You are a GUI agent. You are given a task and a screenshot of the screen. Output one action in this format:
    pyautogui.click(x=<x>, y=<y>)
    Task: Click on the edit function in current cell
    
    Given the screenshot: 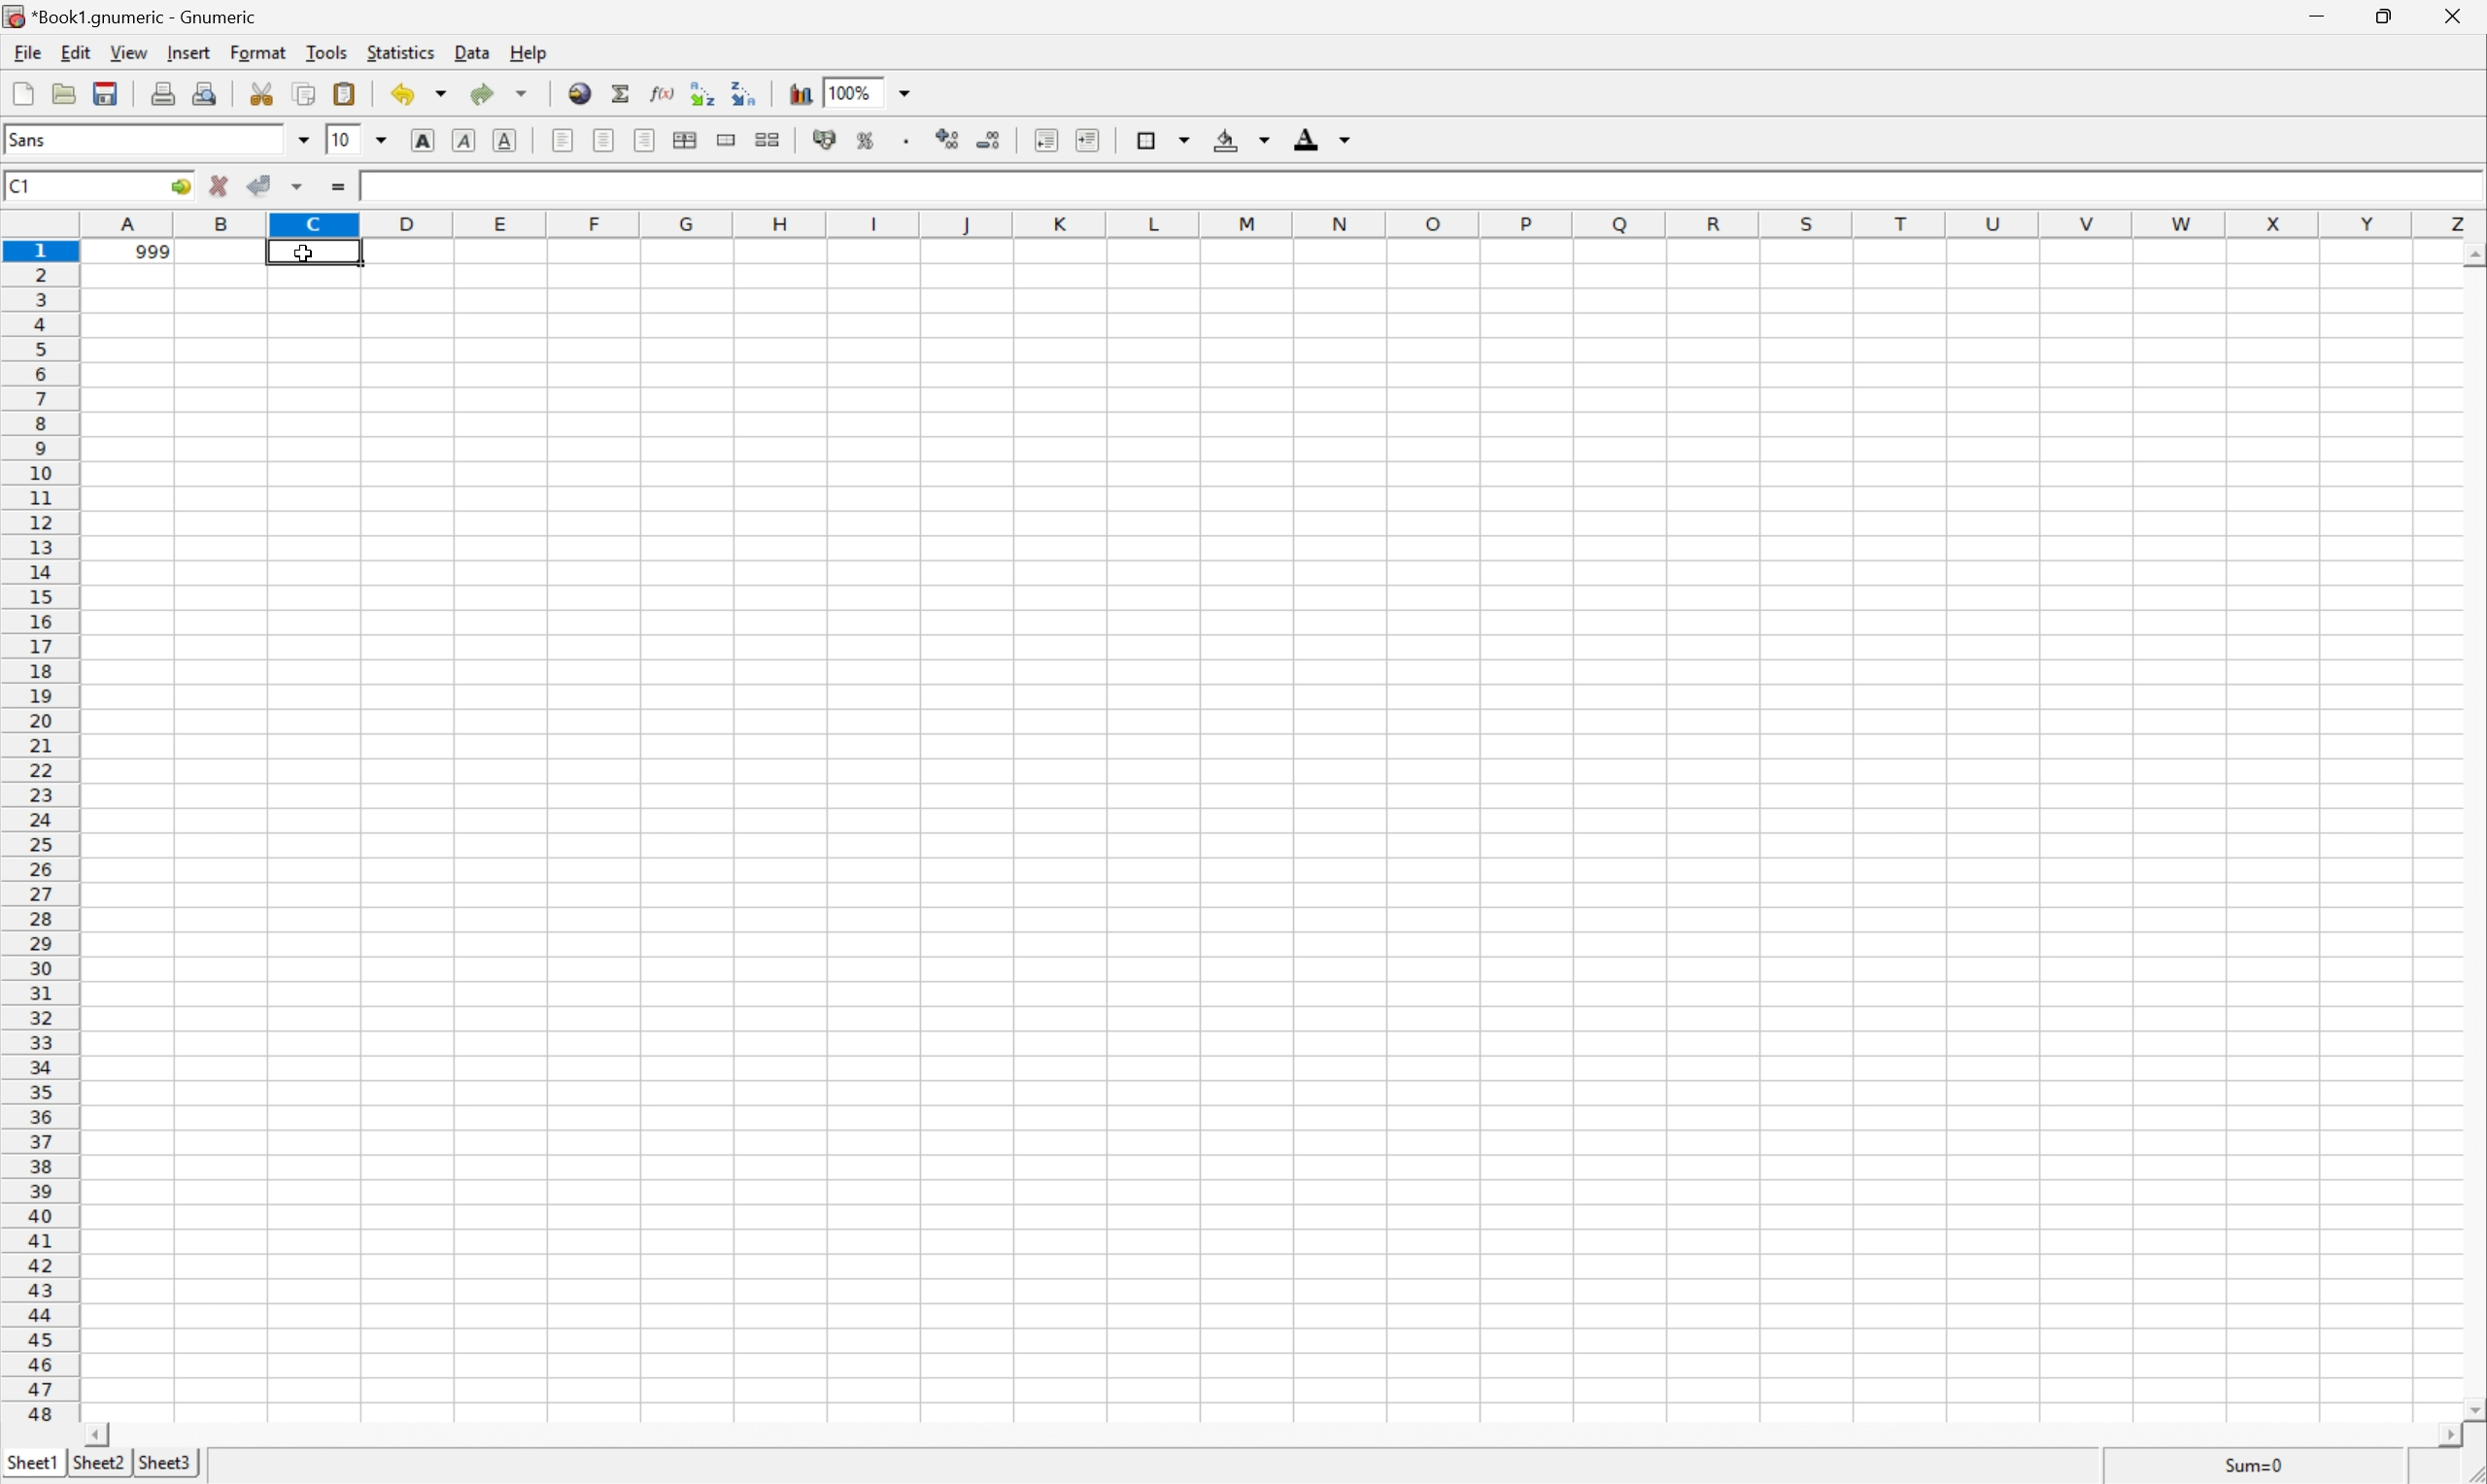 What is the action you would take?
    pyautogui.click(x=661, y=95)
    